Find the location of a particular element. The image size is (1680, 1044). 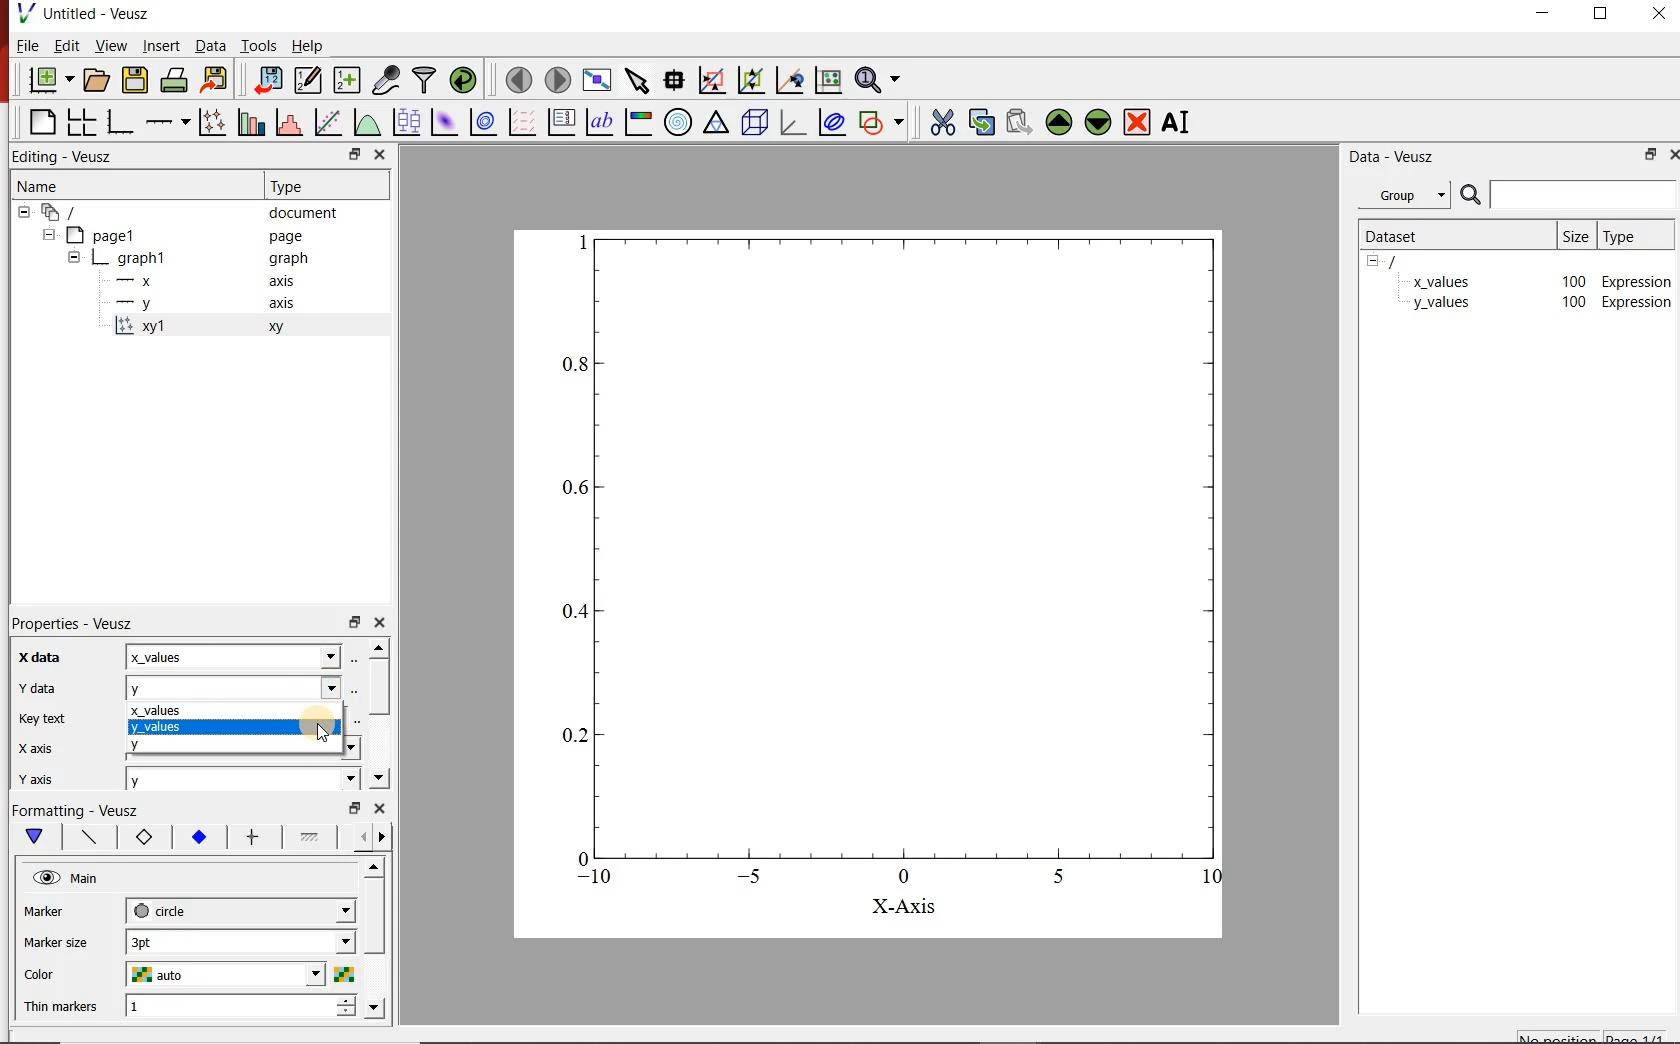

search is located at coordinates (1468, 195).